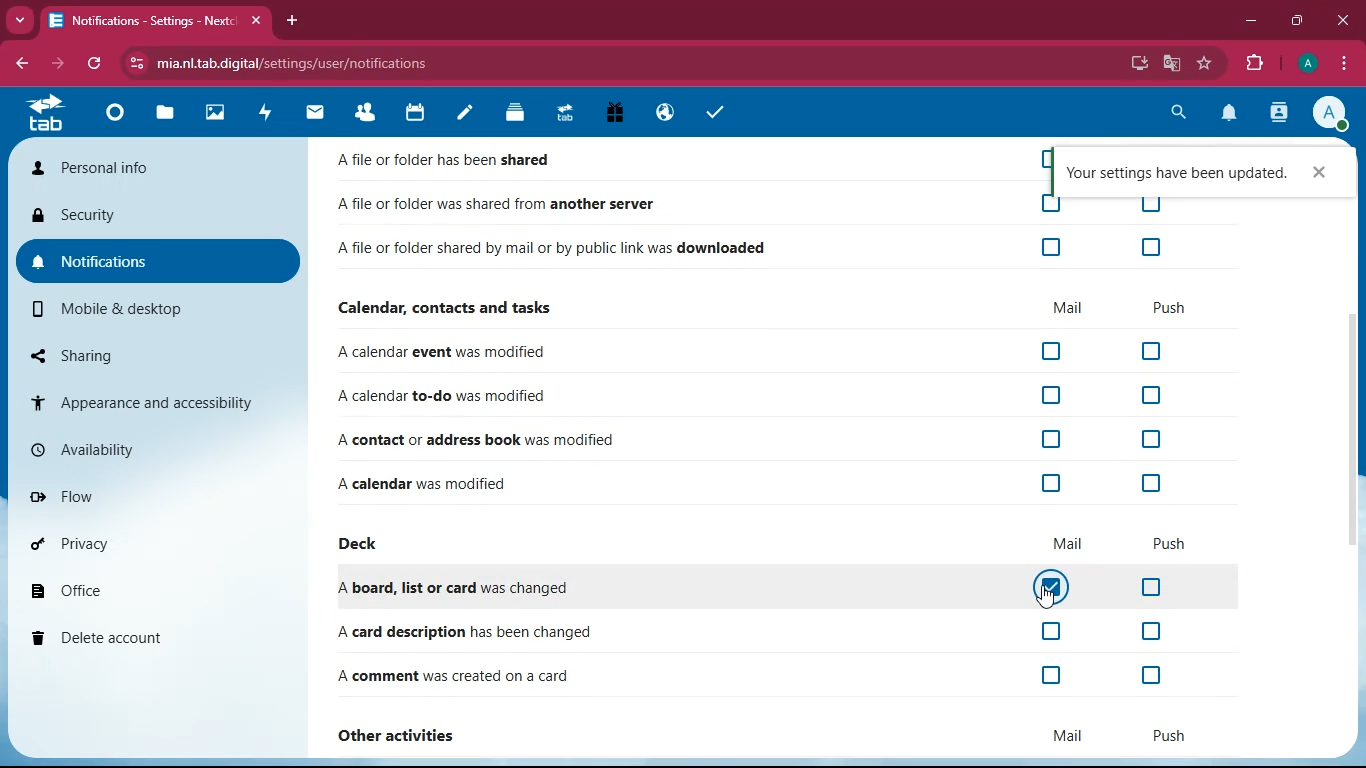  Describe the element at coordinates (304, 63) in the screenshot. I see `mia.nl.tab.digital/settings/user/notifications` at that location.